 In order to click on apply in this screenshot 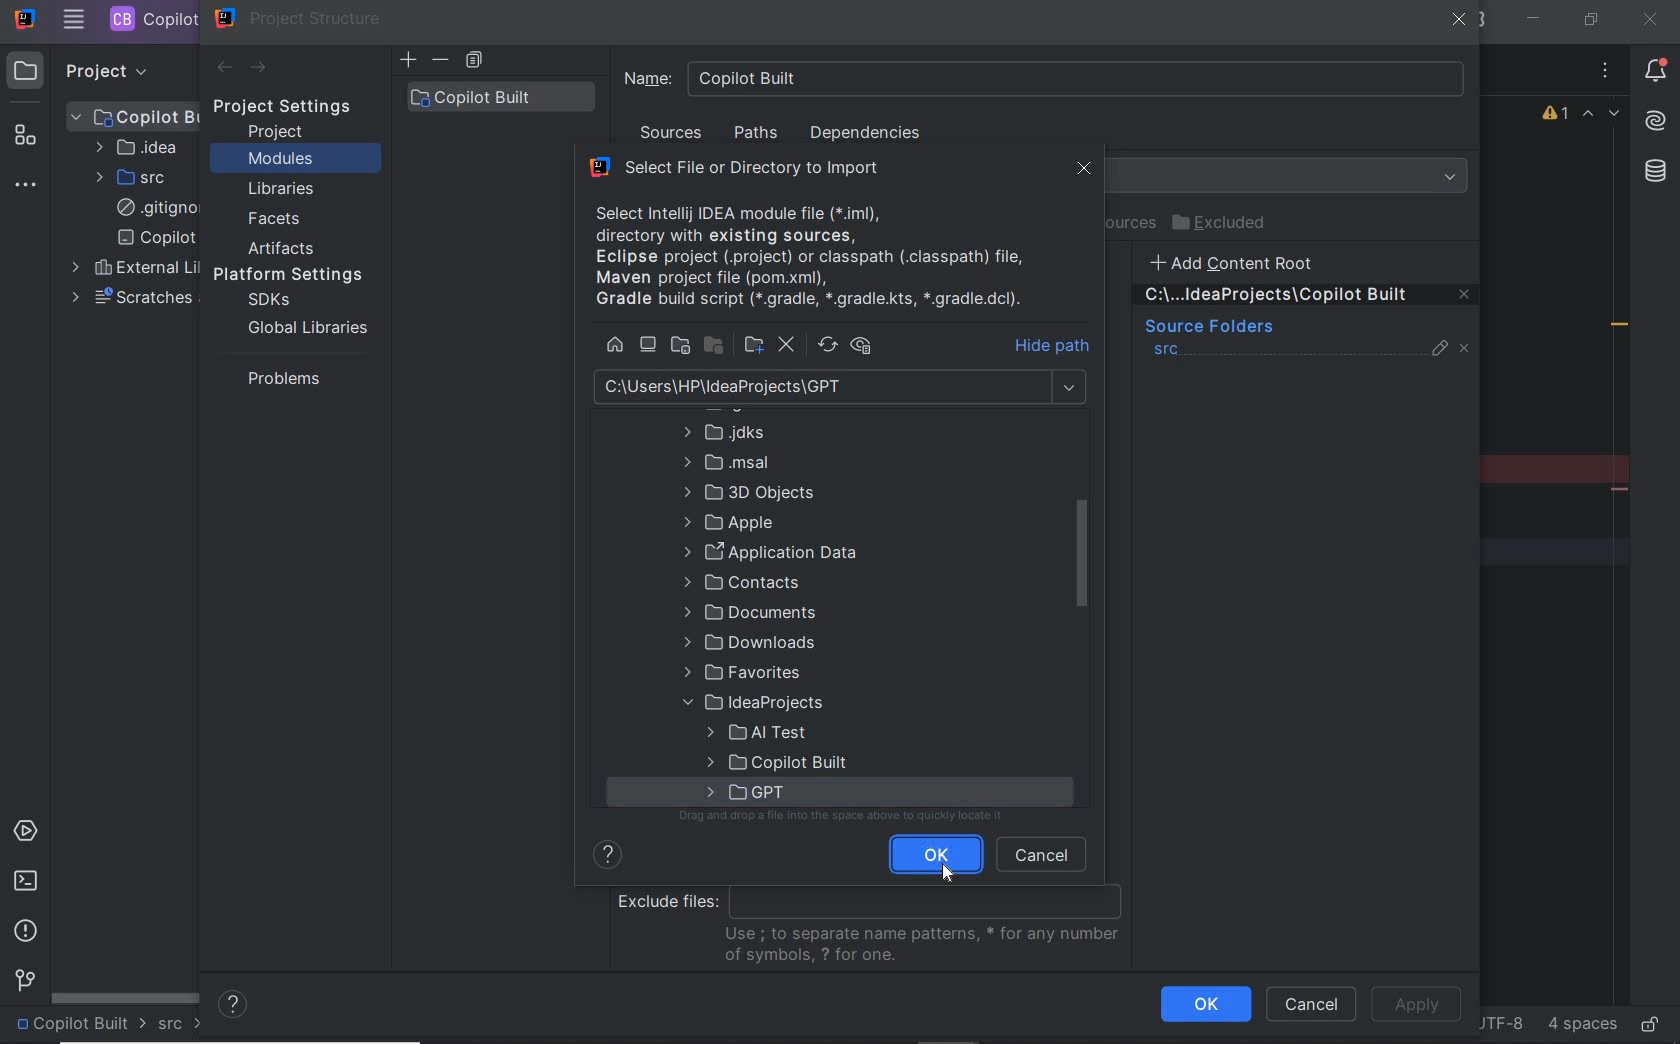, I will do `click(1416, 1005)`.